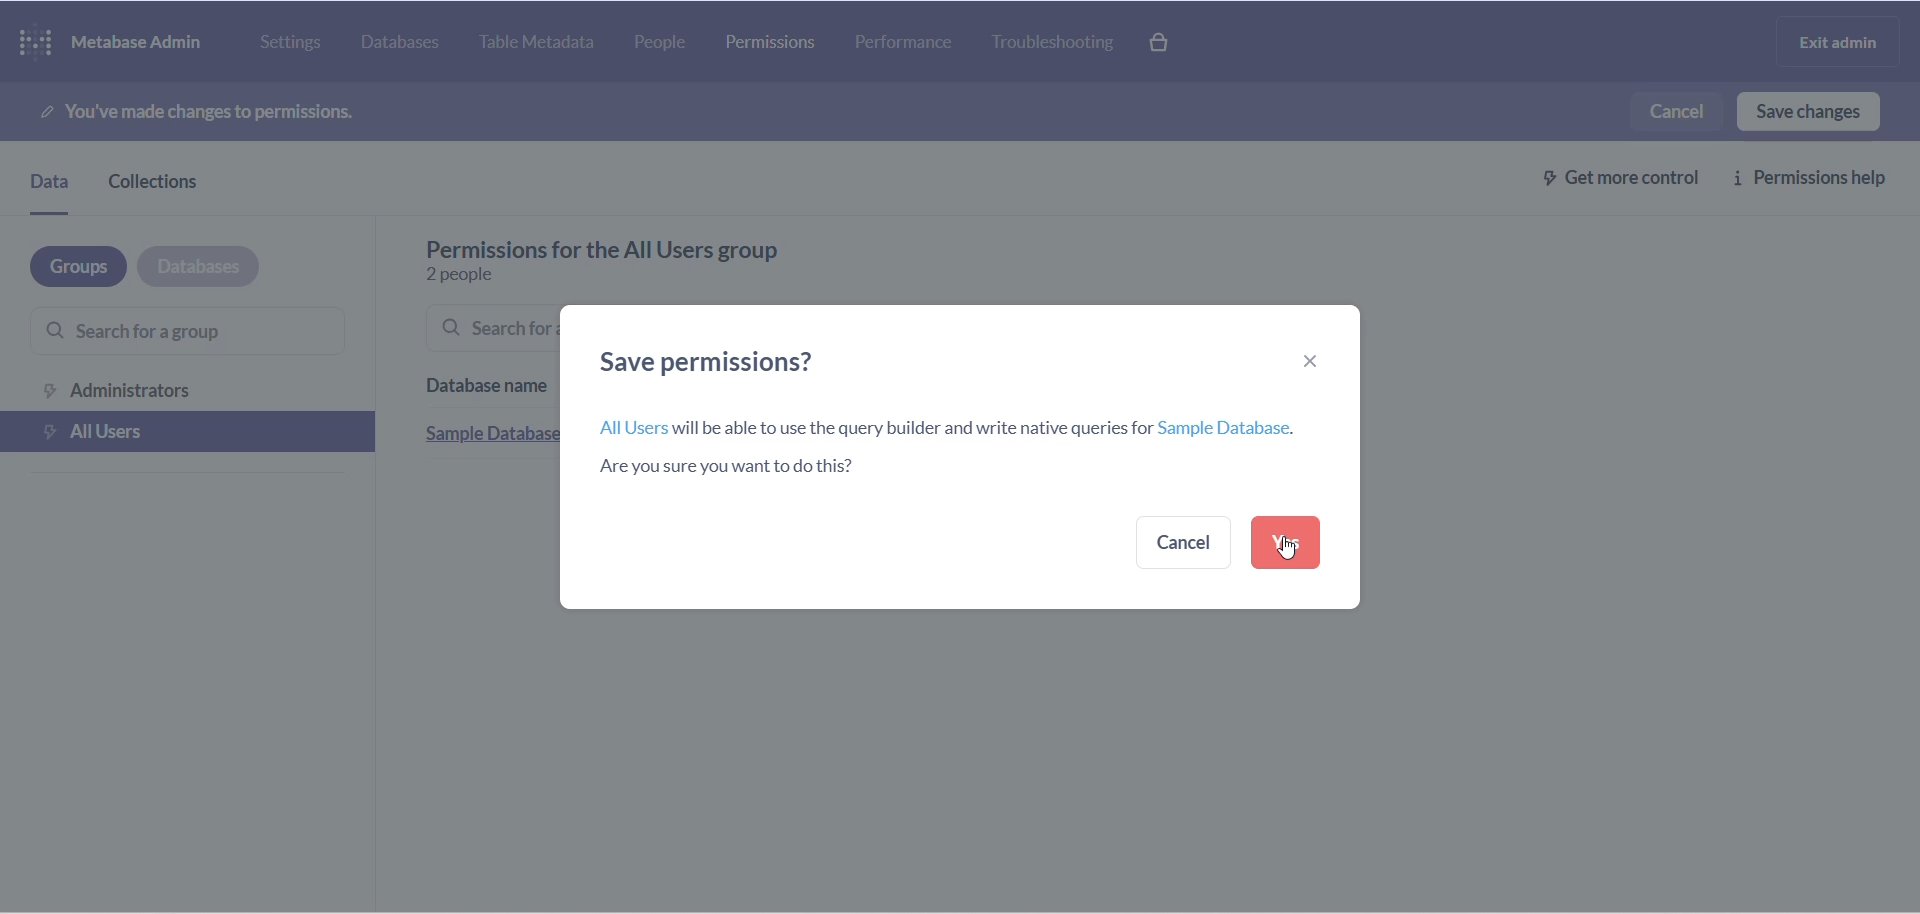 The width and height of the screenshot is (1920, 914). What do you see at coordinates (1172, 42) in the screenshot?
I see `paid version` at bounding box center [1172, 42].